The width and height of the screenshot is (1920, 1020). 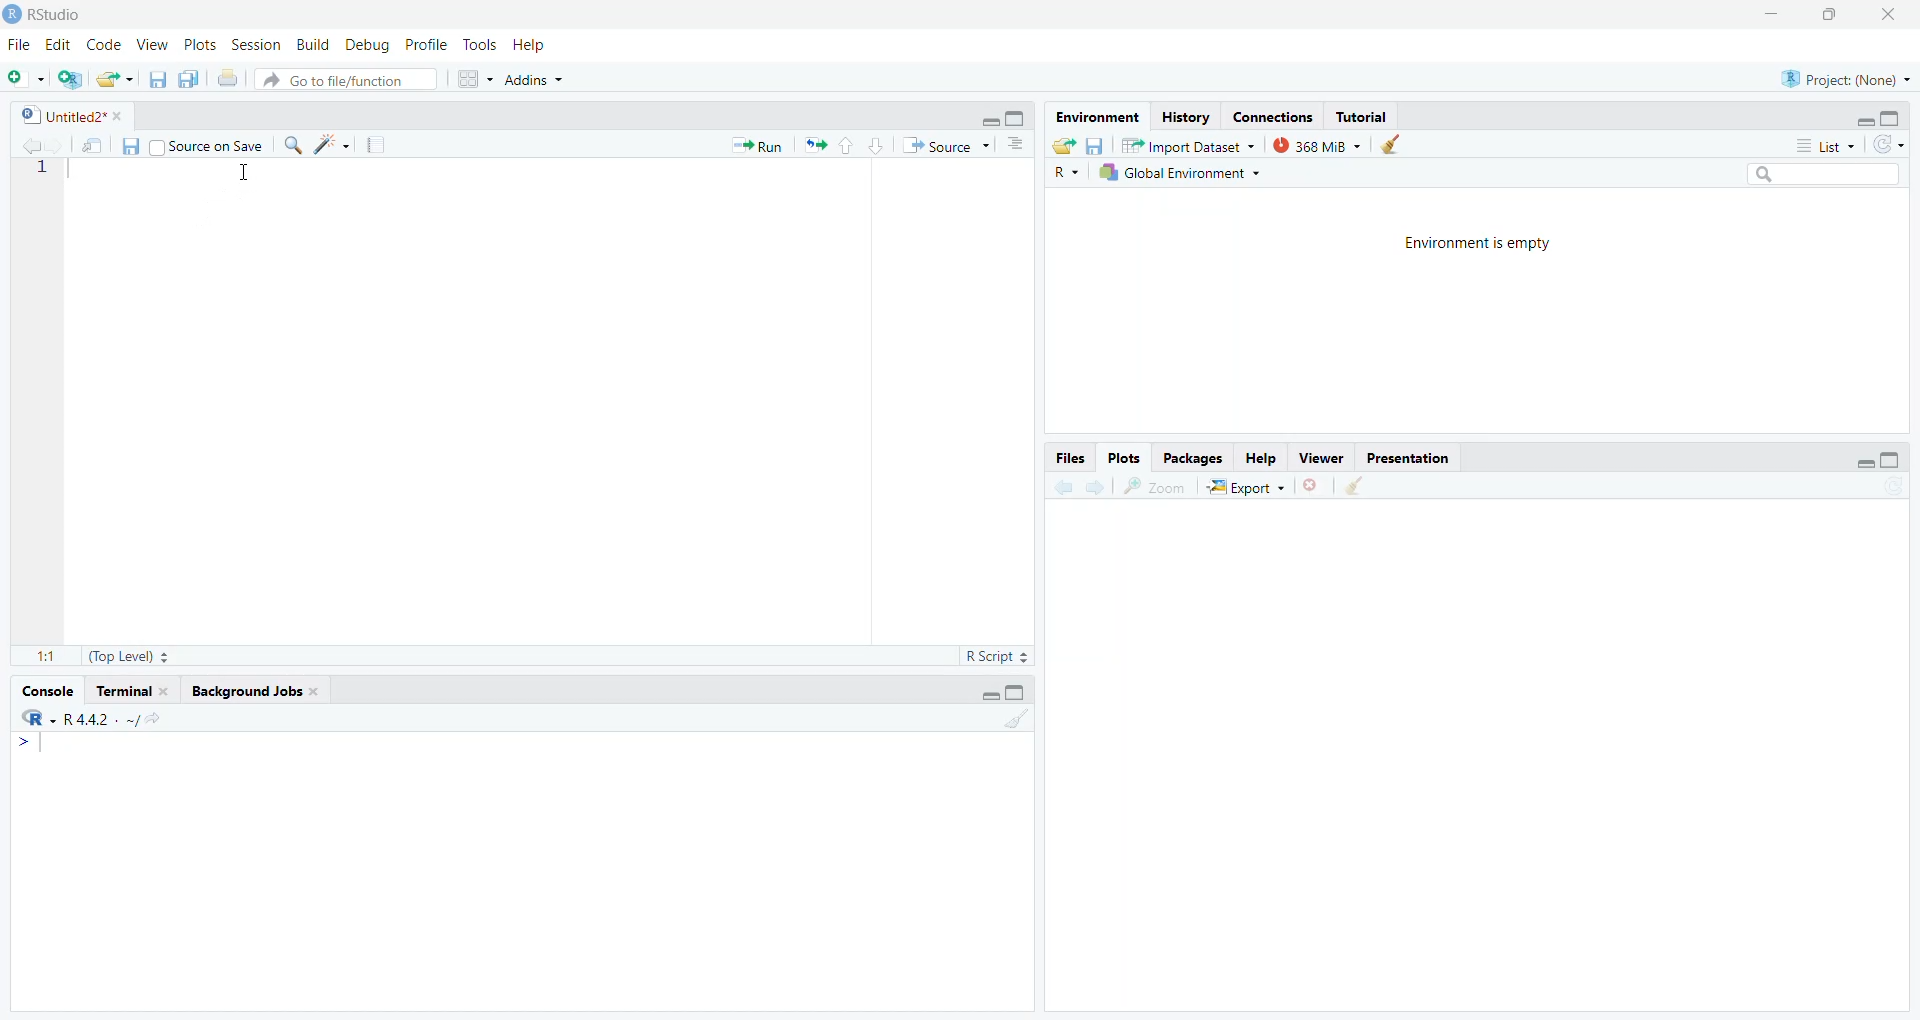 I want to click on “* Source ~, so click(x=952, y=146).